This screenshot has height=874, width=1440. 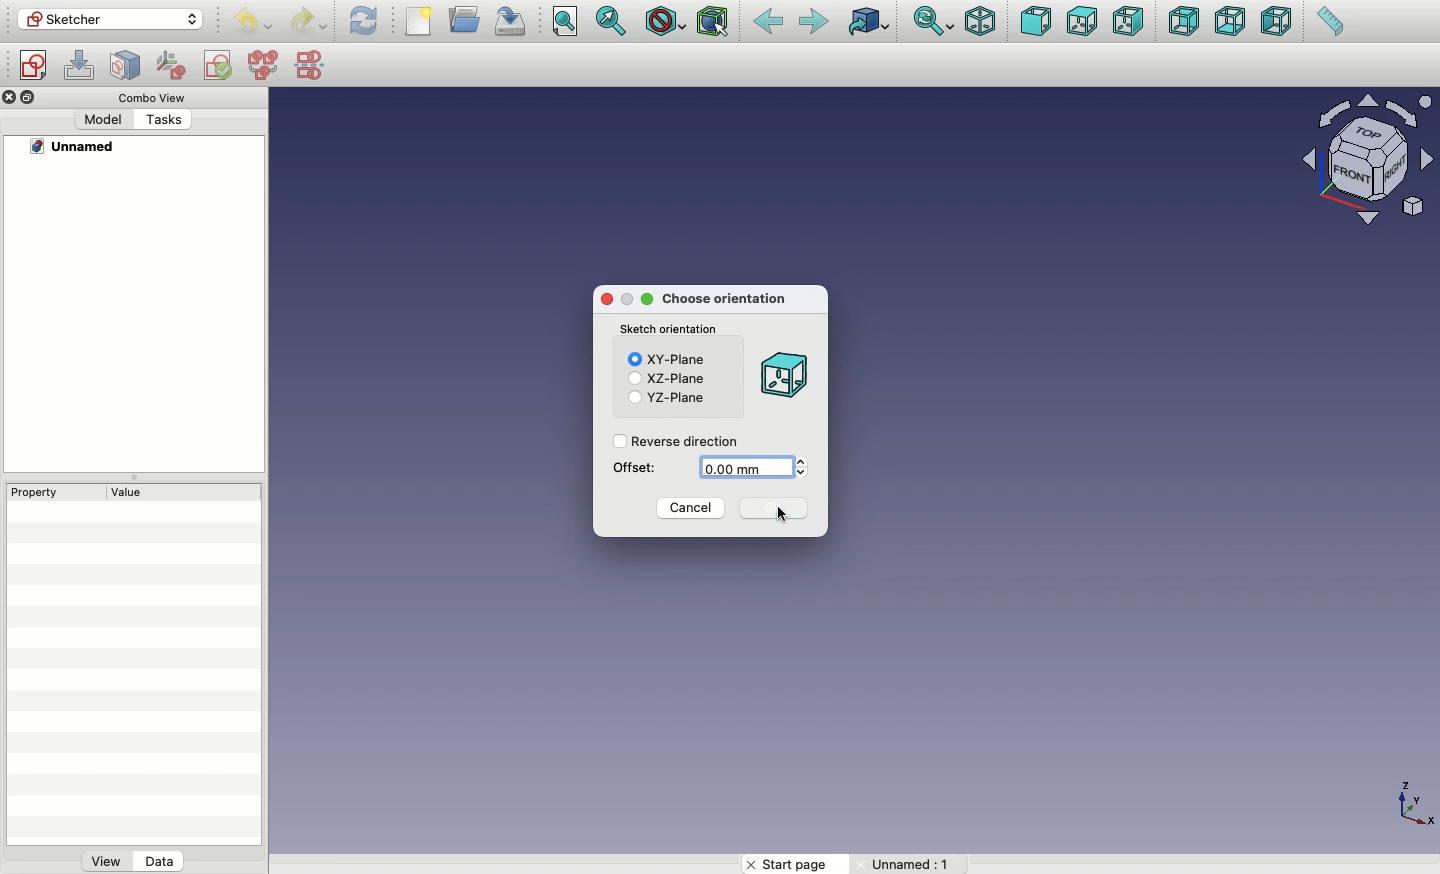 I want to click on Redo, so click(x=310, y=21).